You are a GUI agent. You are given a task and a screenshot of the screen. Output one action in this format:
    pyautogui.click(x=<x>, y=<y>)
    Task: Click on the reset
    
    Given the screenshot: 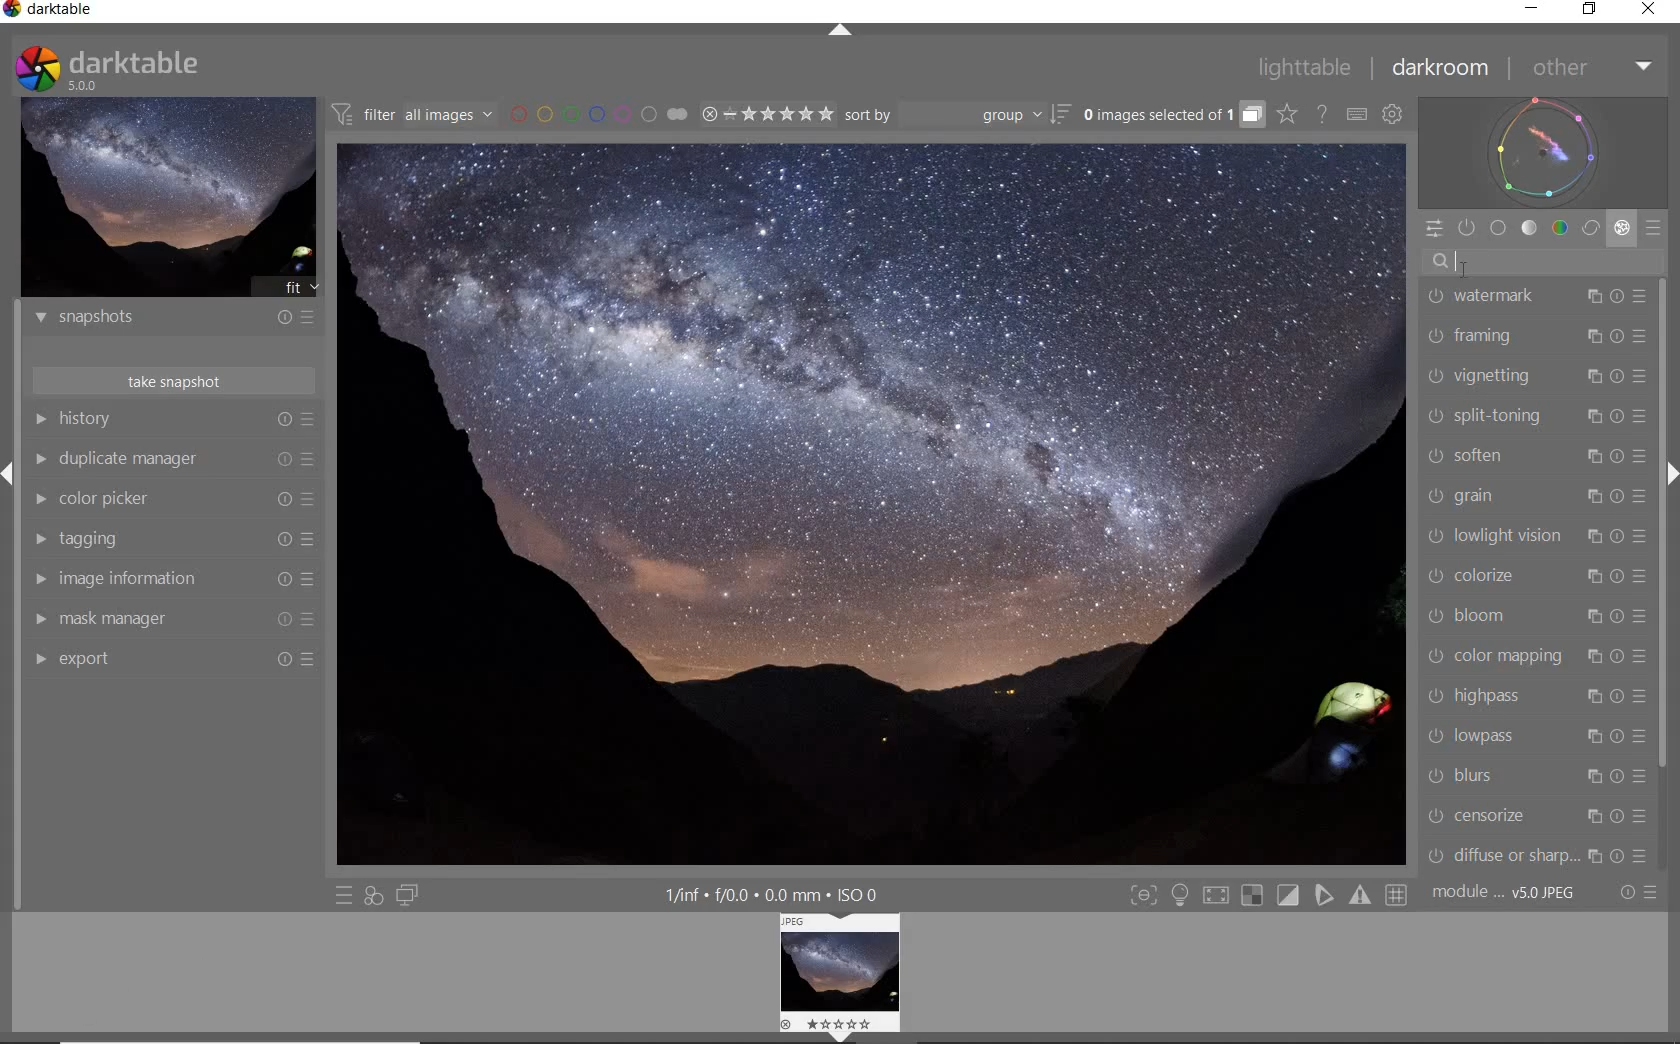 What is the action you would take?
    pyautogui.click(x=282, y=316)
    